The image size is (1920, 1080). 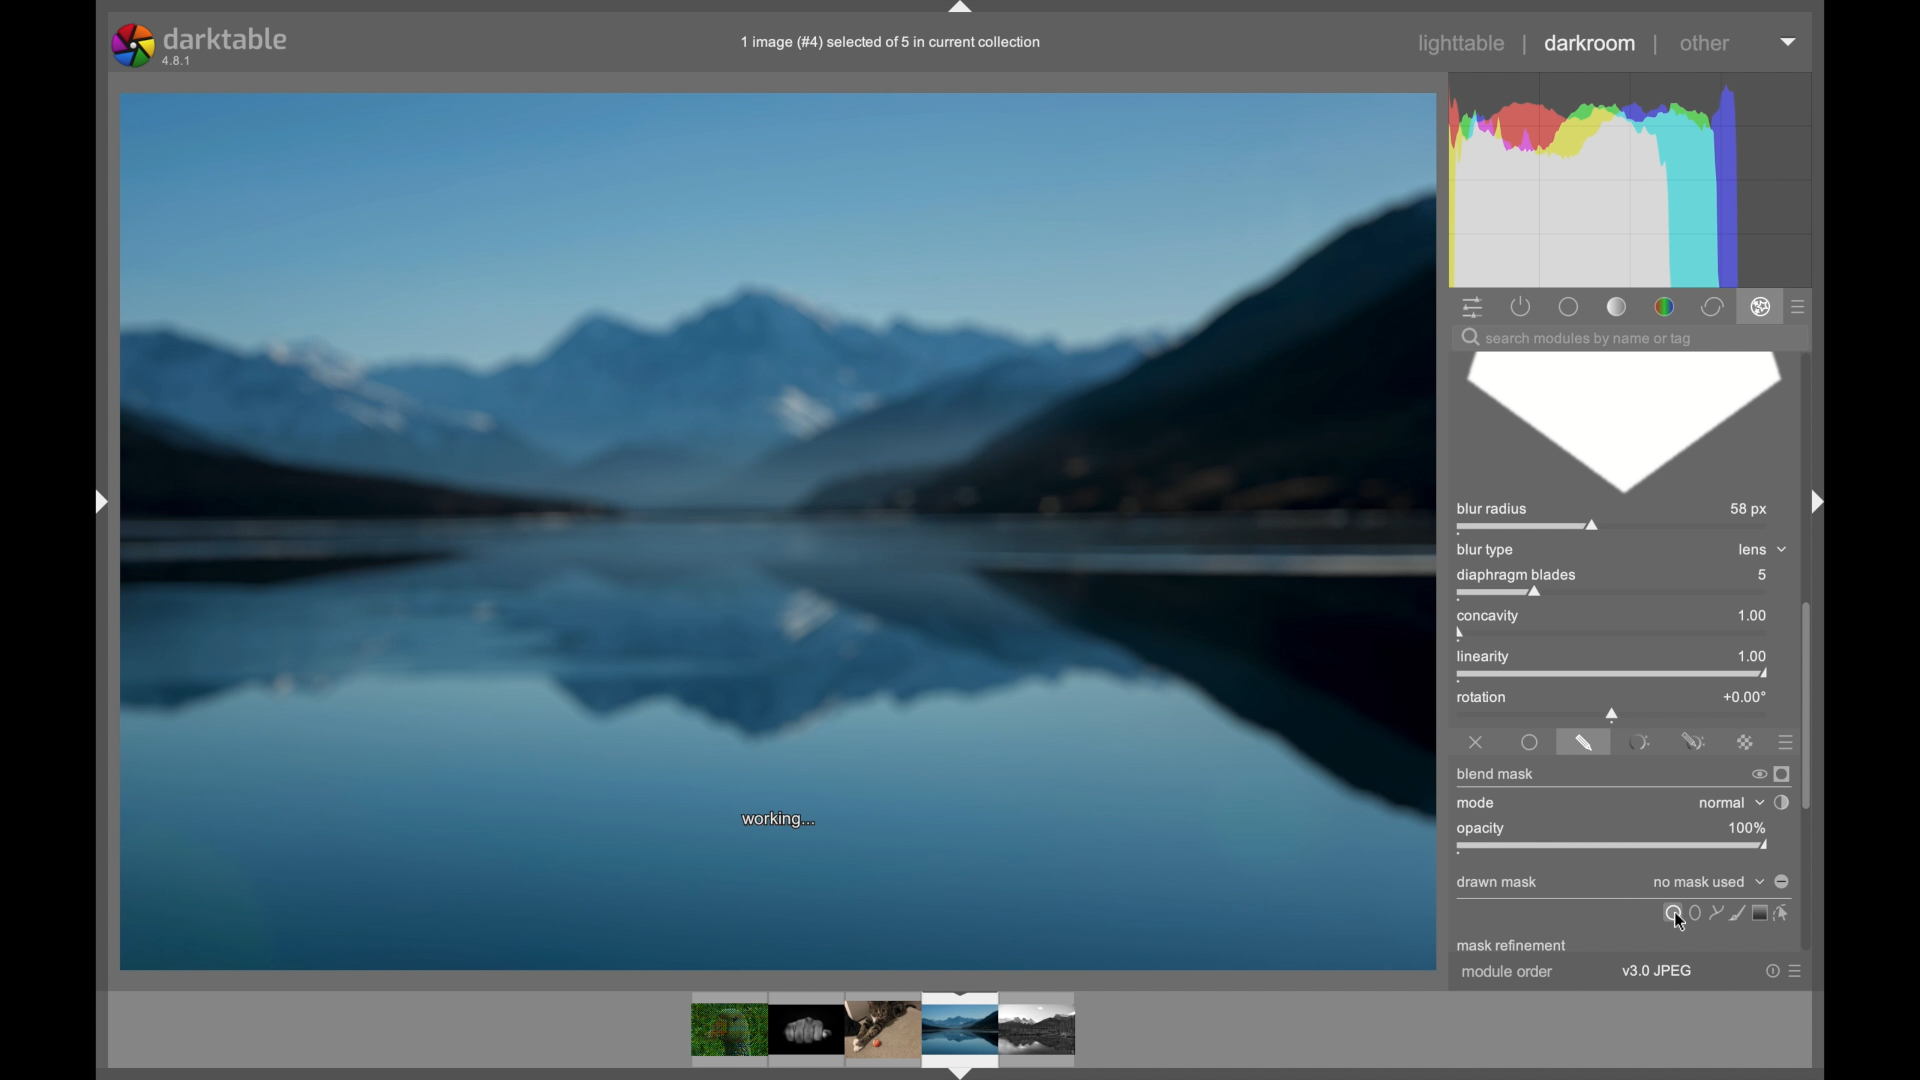 I want to click on correct, so click(x=1711, y=307).